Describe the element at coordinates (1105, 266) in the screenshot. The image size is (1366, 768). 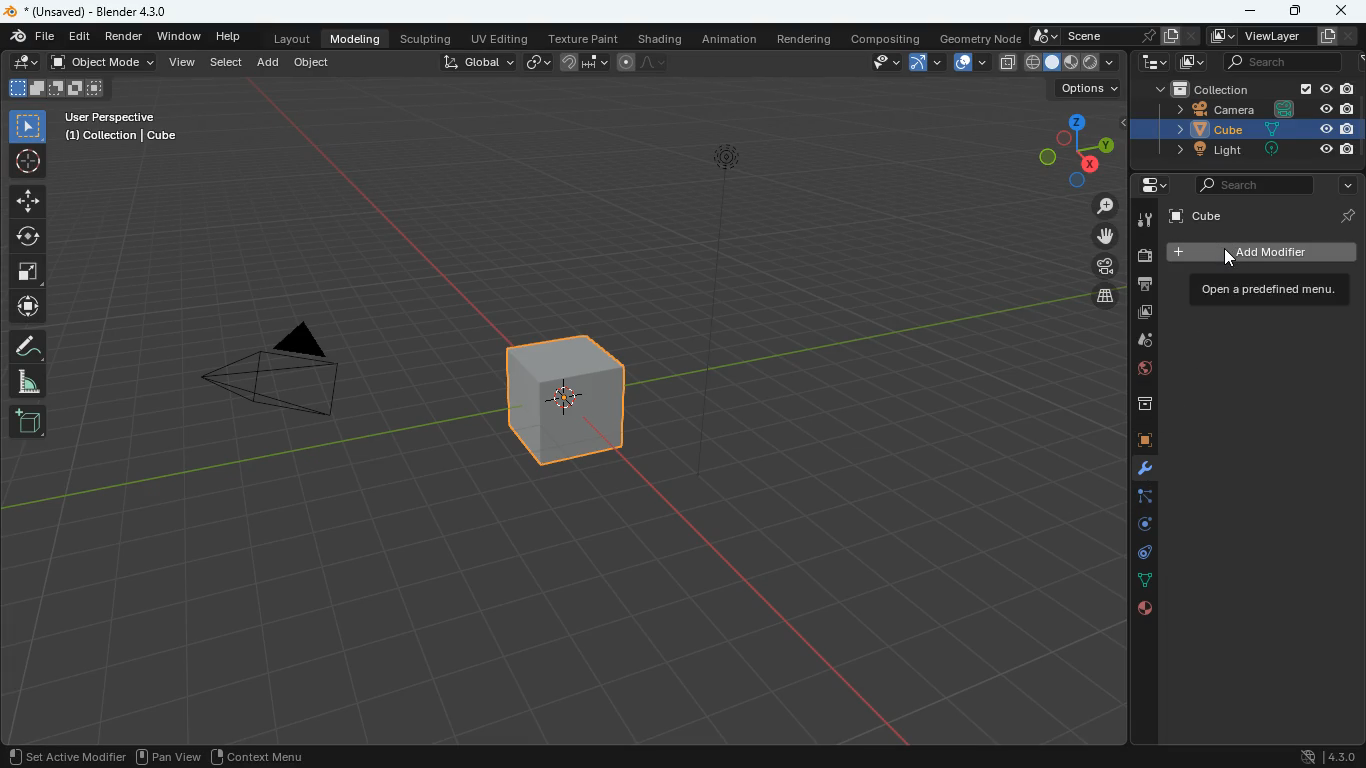
I see `camera` at that location.